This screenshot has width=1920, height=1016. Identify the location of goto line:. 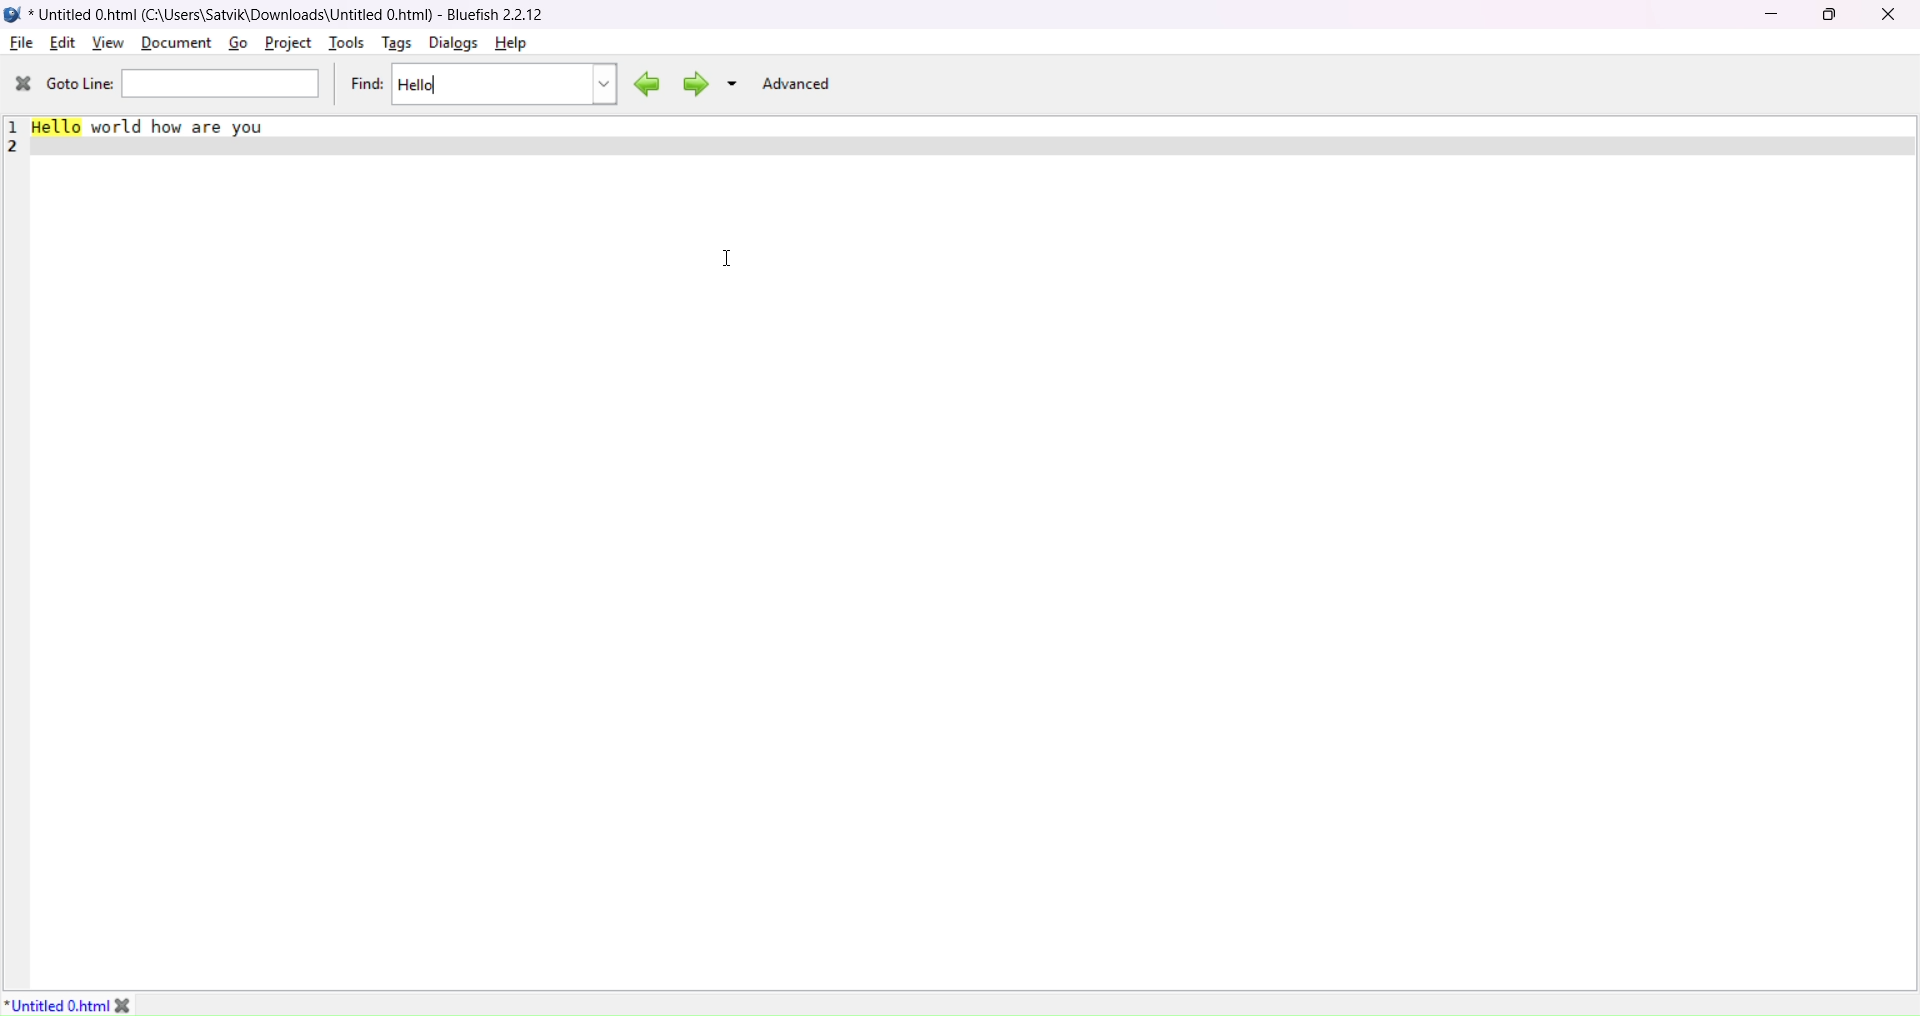
(81, 85).